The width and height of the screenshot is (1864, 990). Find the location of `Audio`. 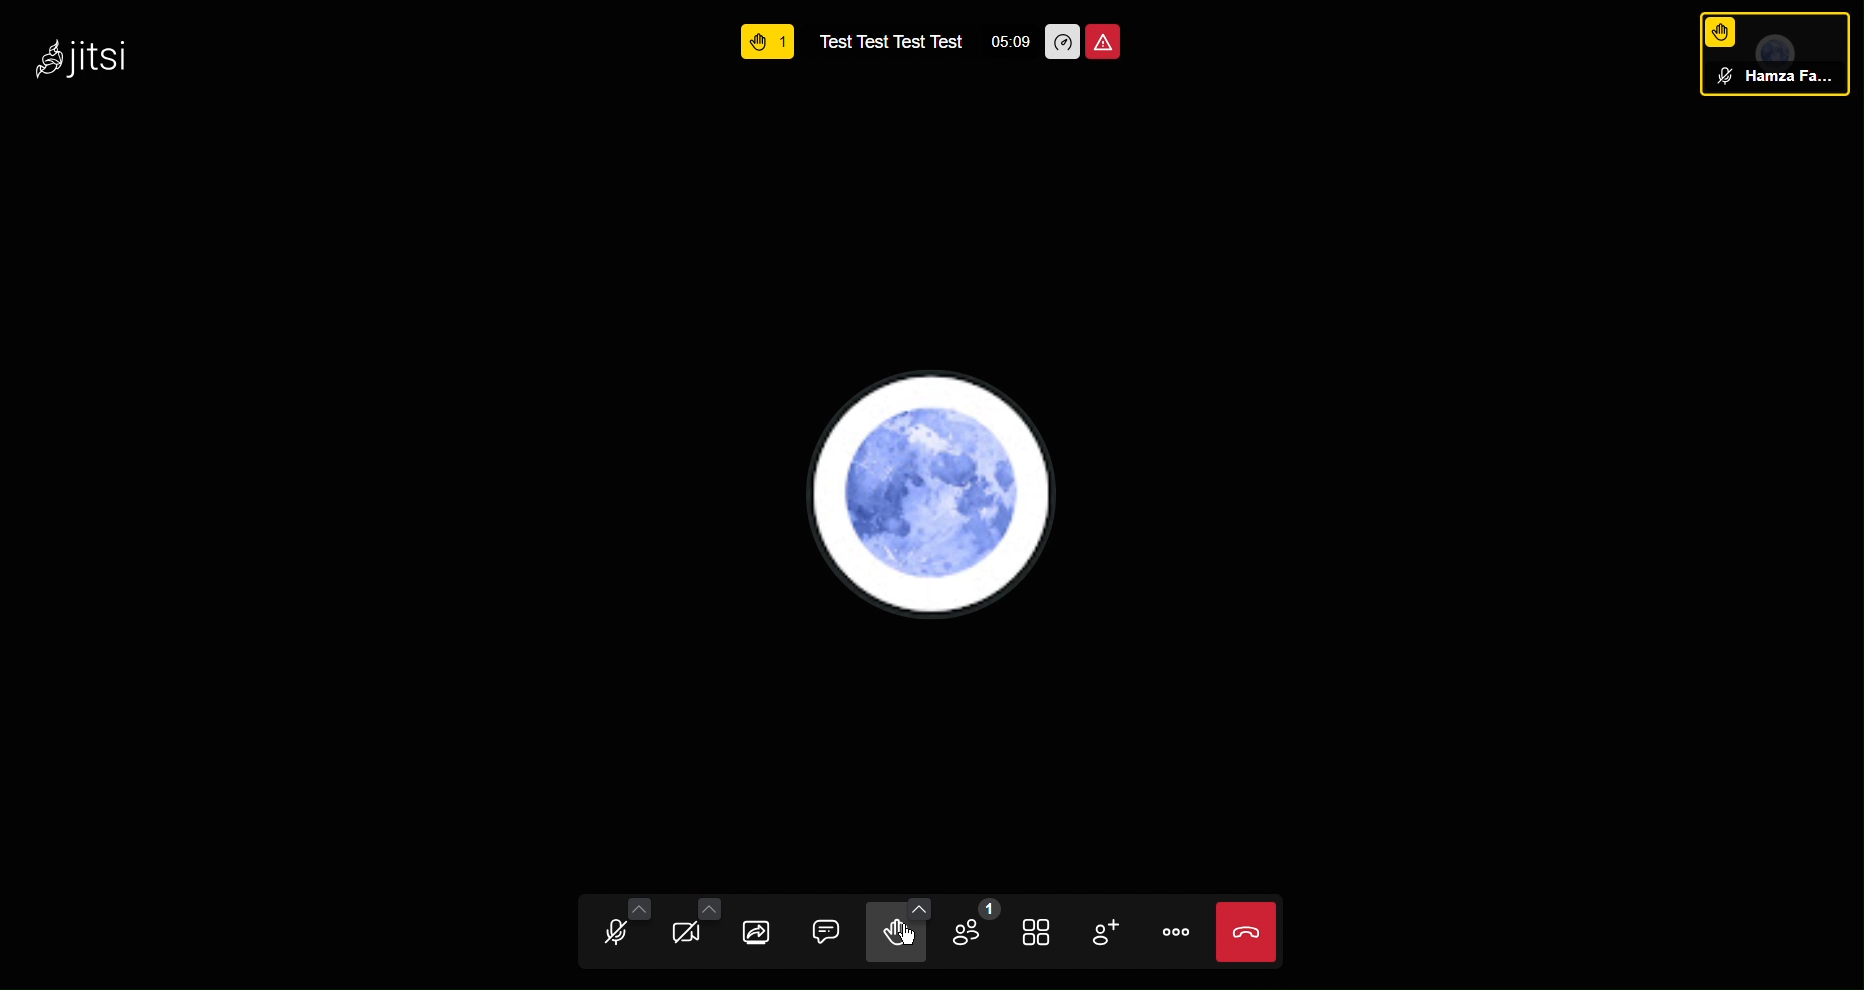

Audio is located at coordinates (617, 929).